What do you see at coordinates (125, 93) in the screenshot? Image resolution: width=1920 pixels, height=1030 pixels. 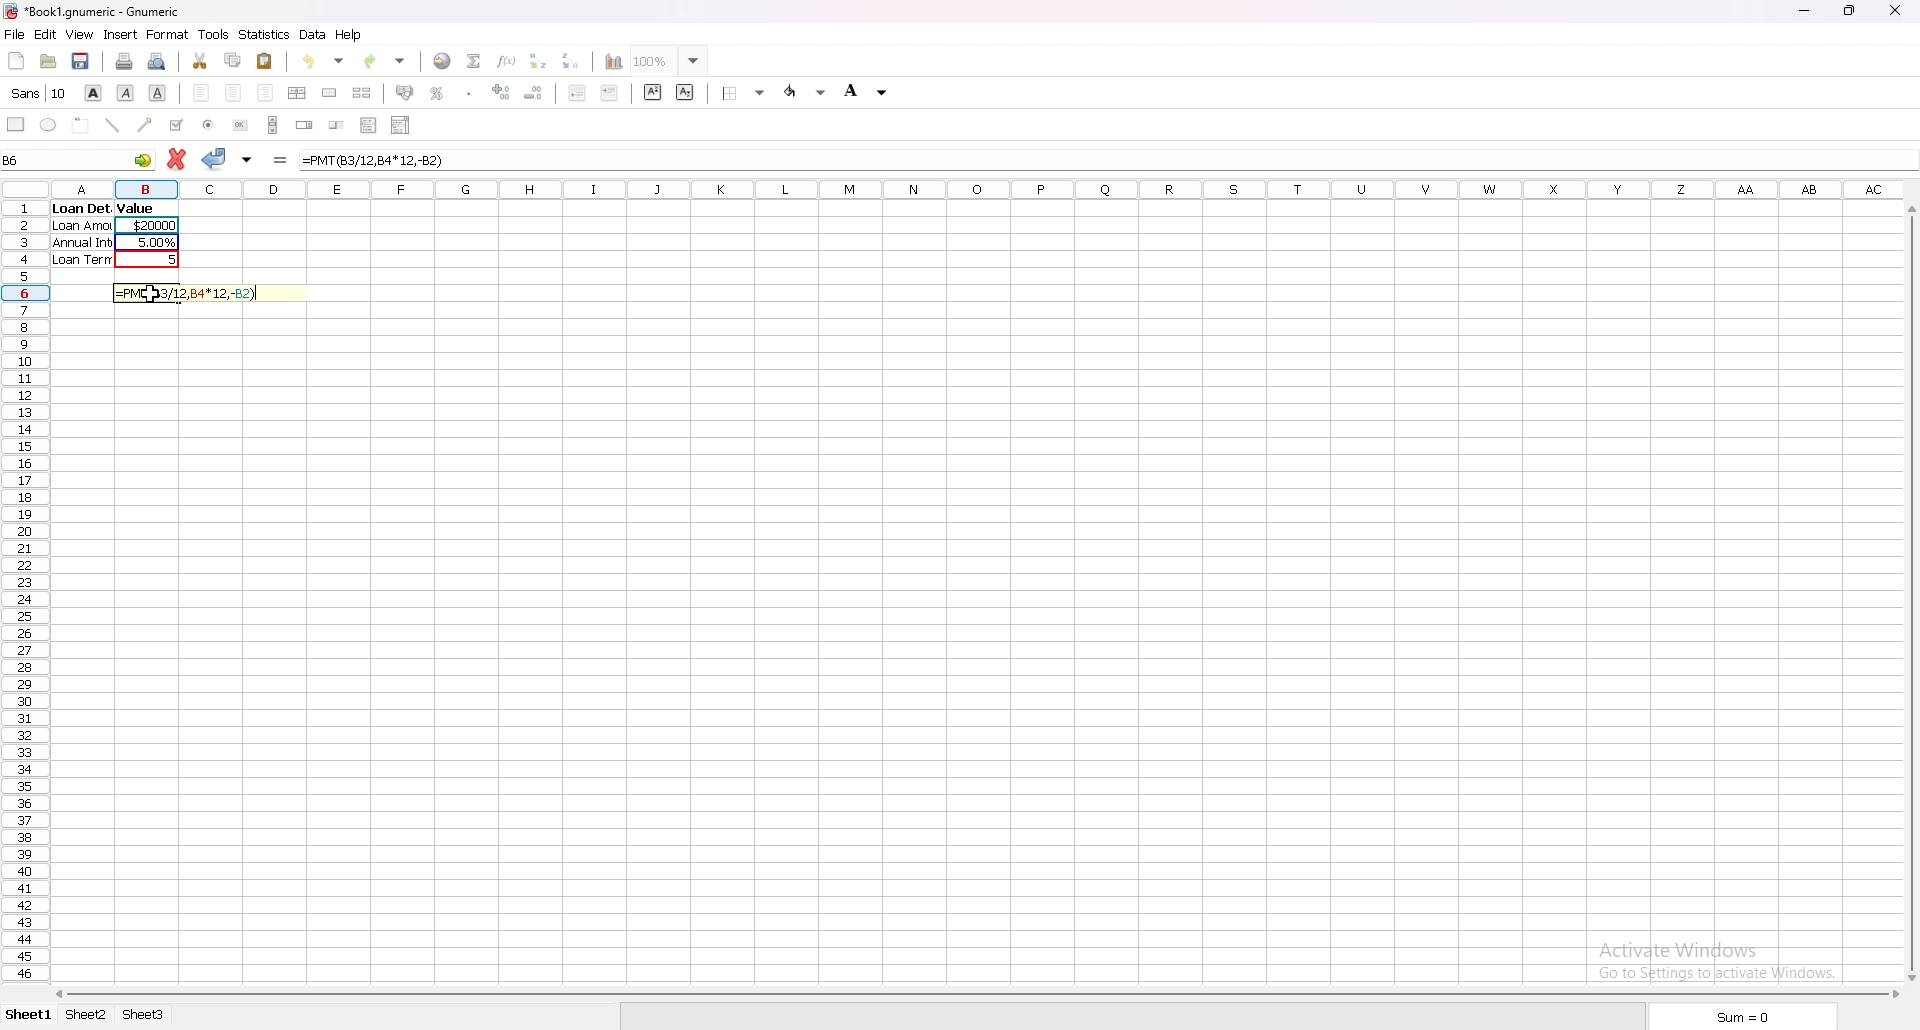 I see `italic` at bounding box center [125, 93].